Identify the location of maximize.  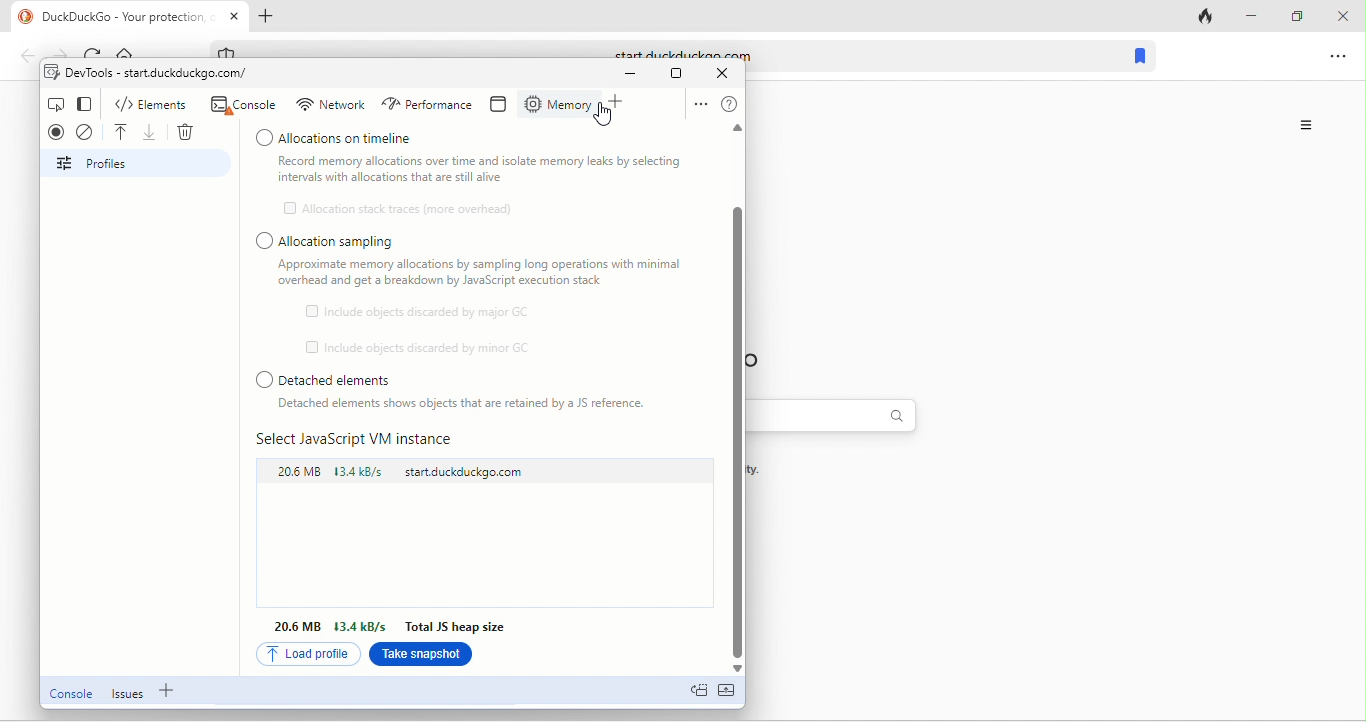
(1294, 15).